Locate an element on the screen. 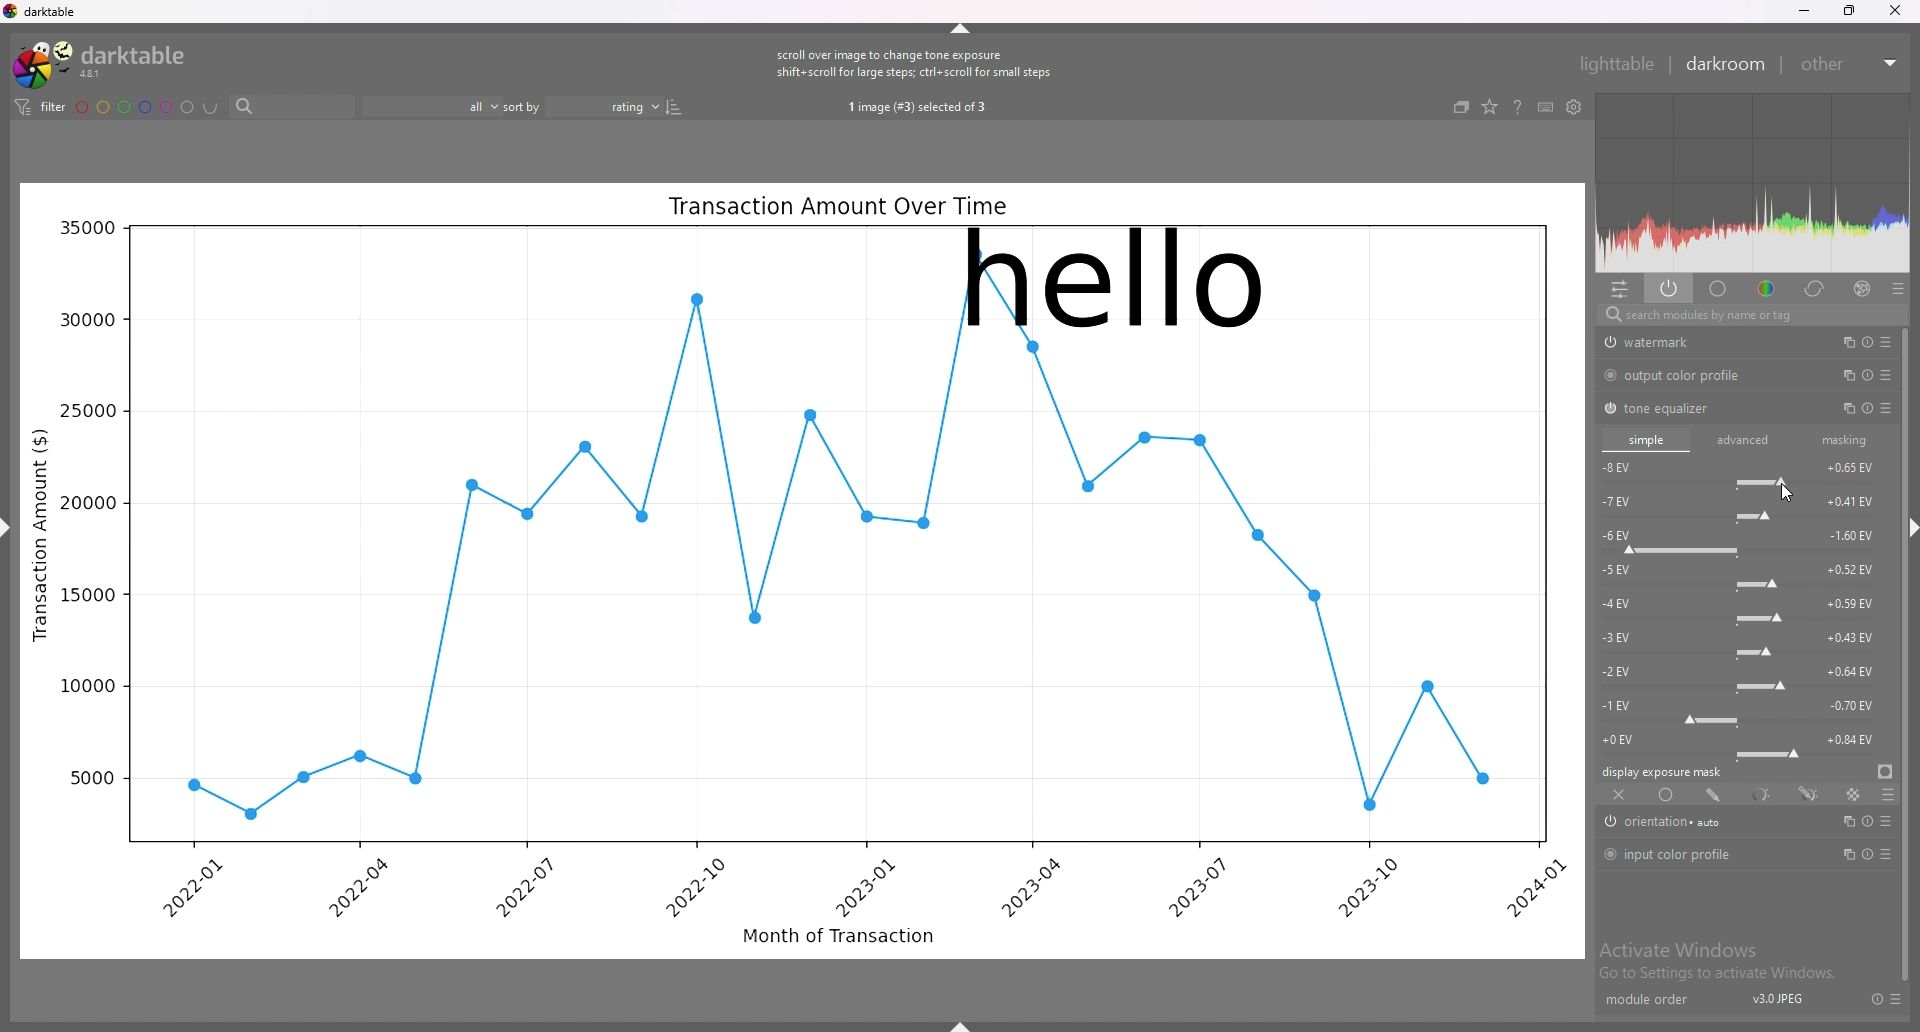  simple is located at coordinates (1646, 439).